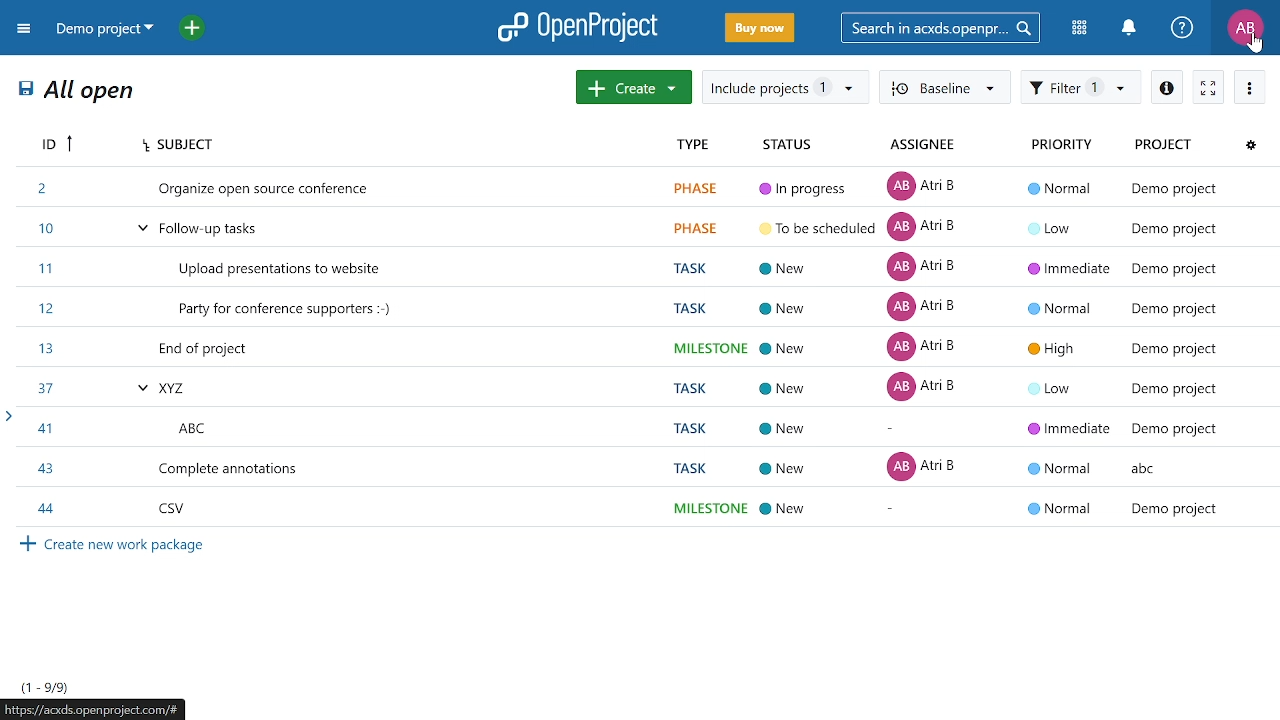 The image size is (1280, 720). What do you see at coordinates (8, 416) in the screenshot?
I see `open sidebar` at bounding box center [8, 416].